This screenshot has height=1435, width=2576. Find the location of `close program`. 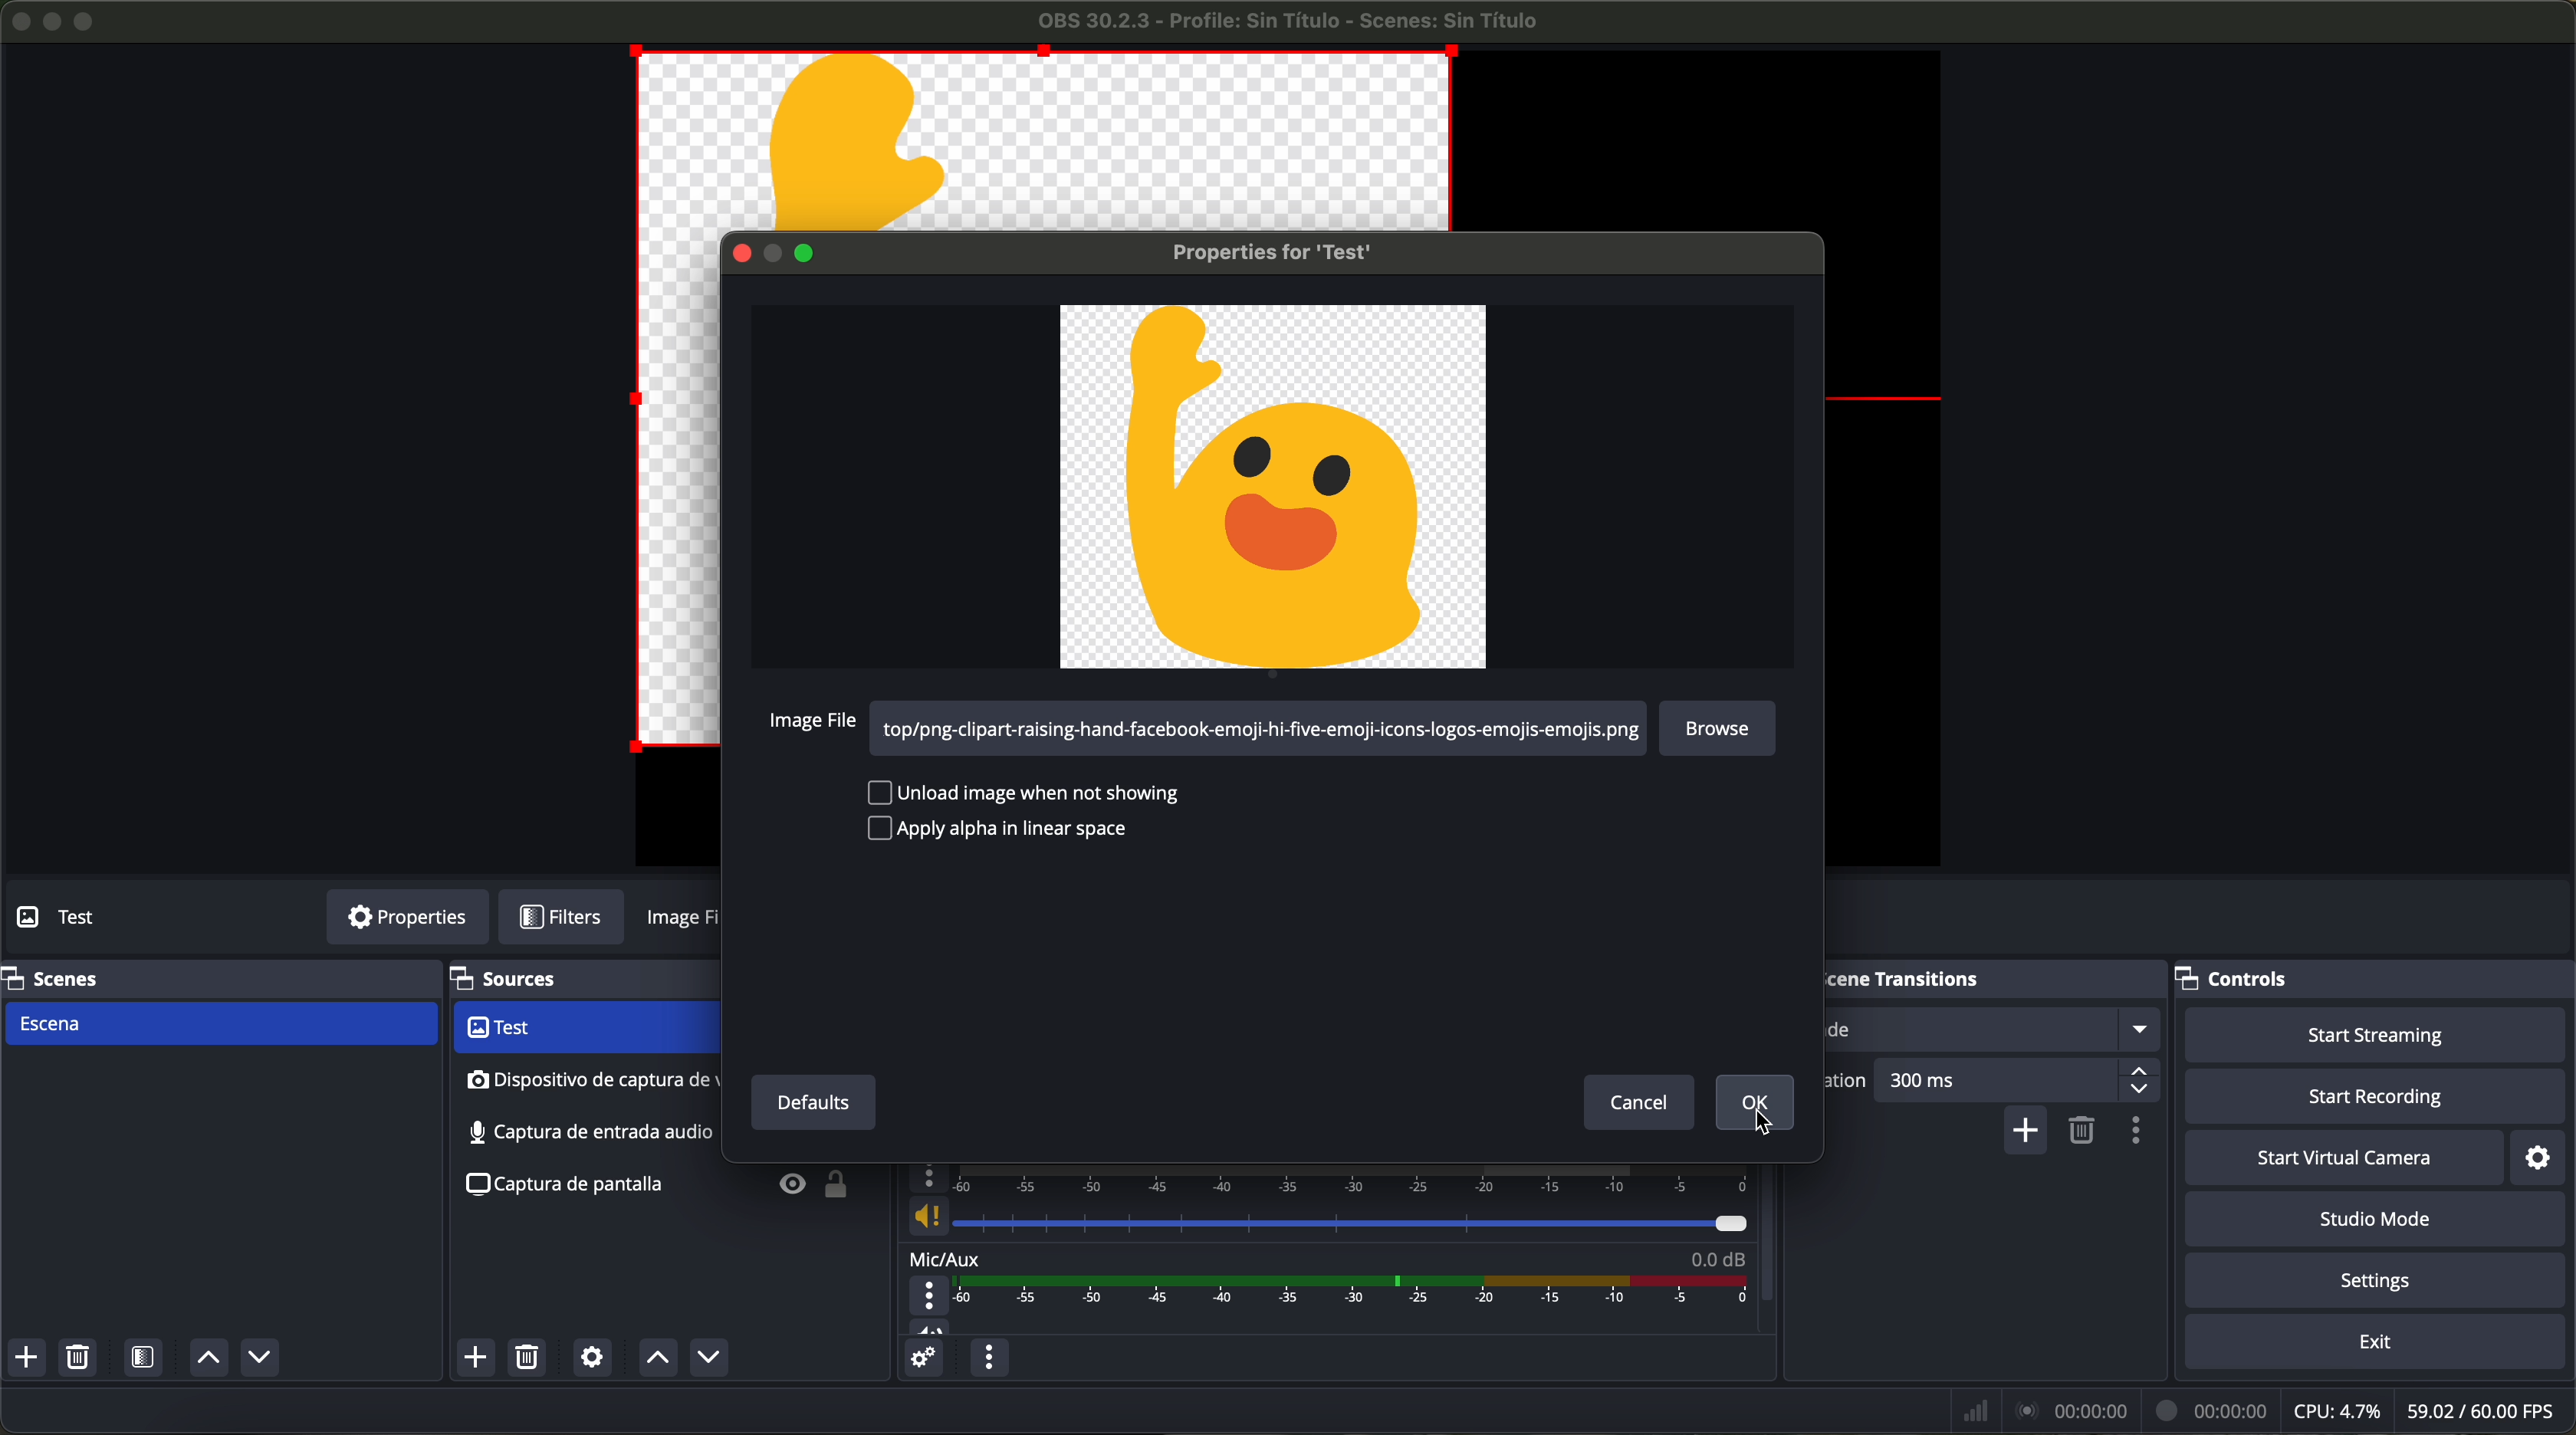

close program is located at coordinates (18, 19).